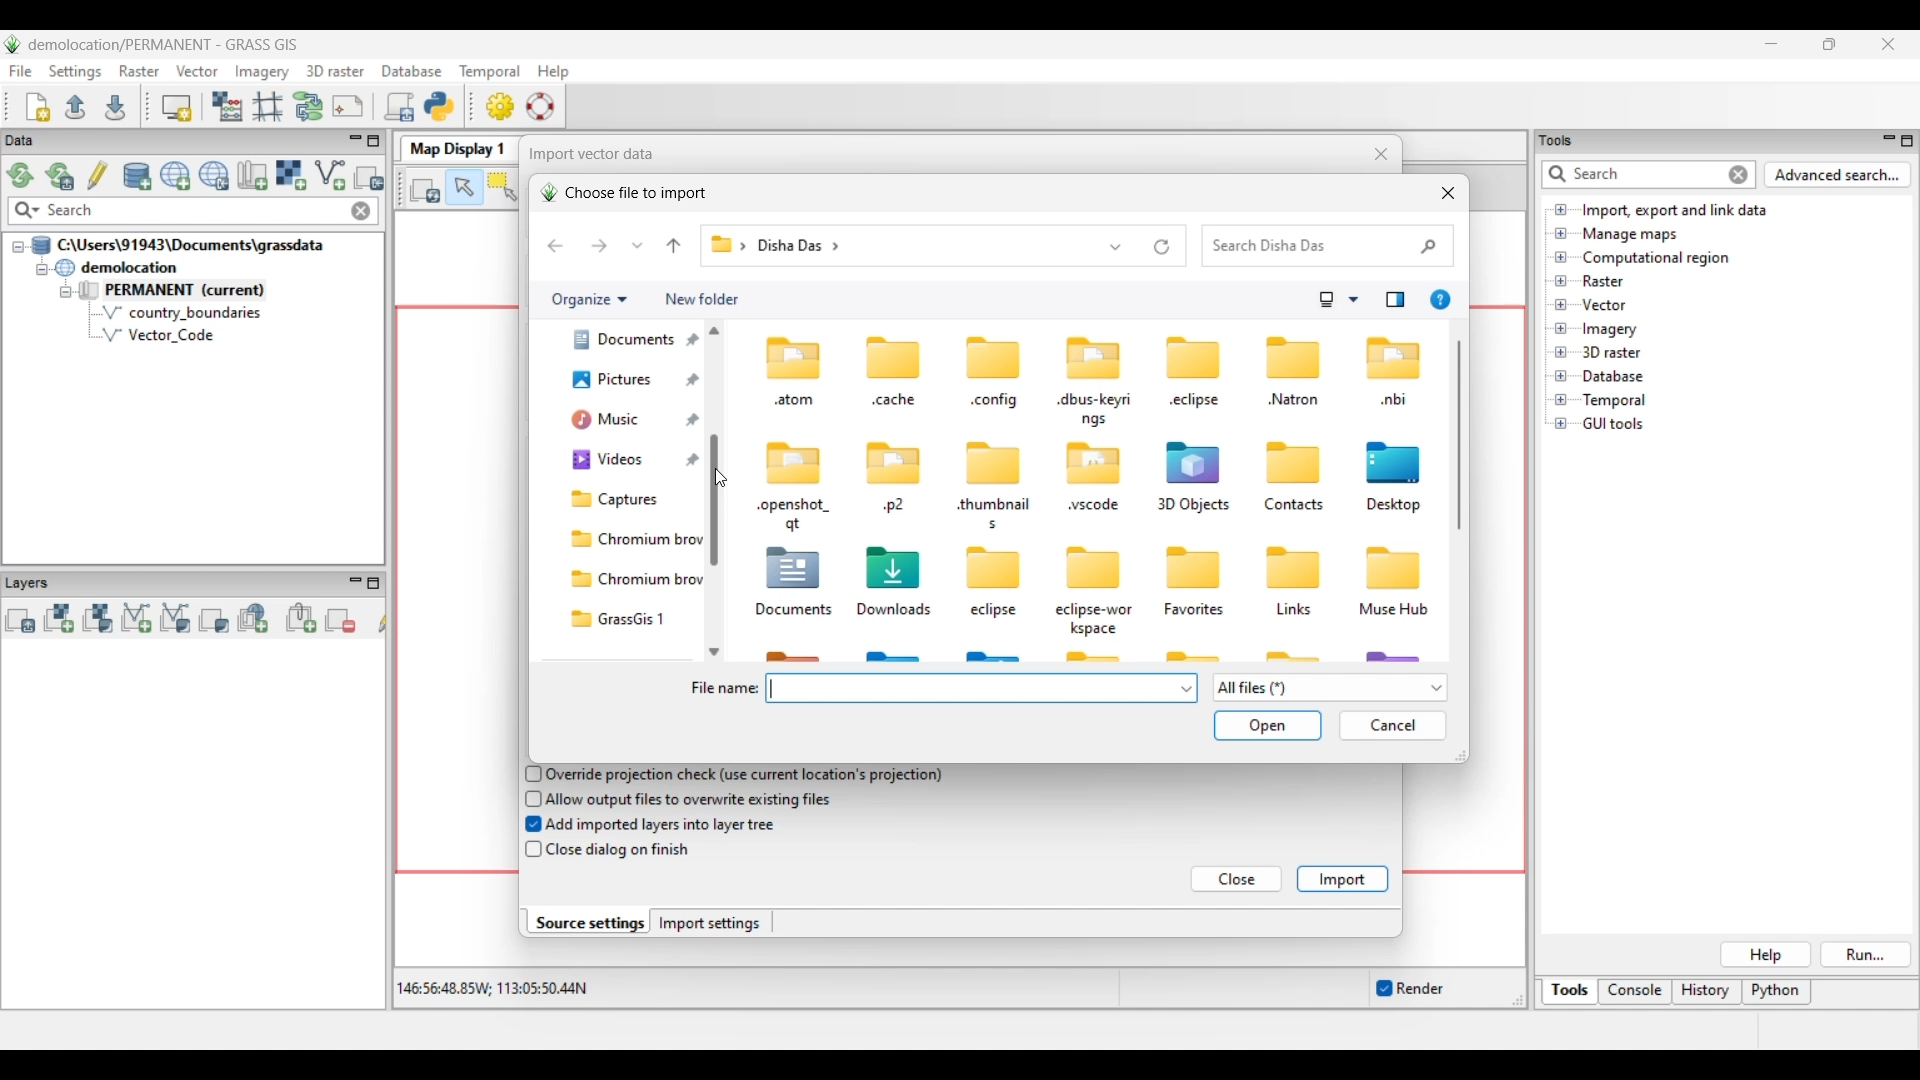 The width and height of the screenshot is (1920, 1080). Describe the element at coordinates (177, 108) in the screenshot. I see `Start new map display` at that location.